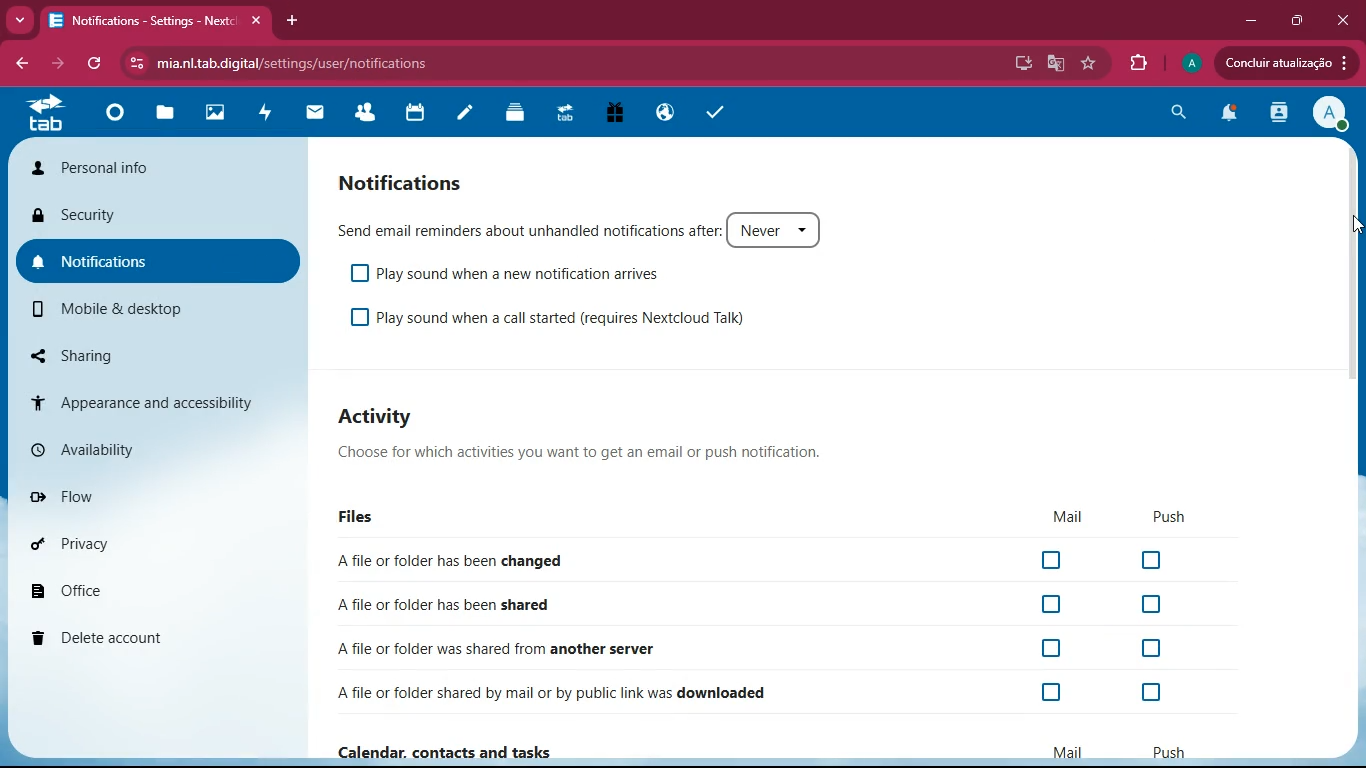 This screenshot has width=1366, height=768. Describe the element at coordinates (1330, 114) in the screenshot. I see `View Profile` at that location.